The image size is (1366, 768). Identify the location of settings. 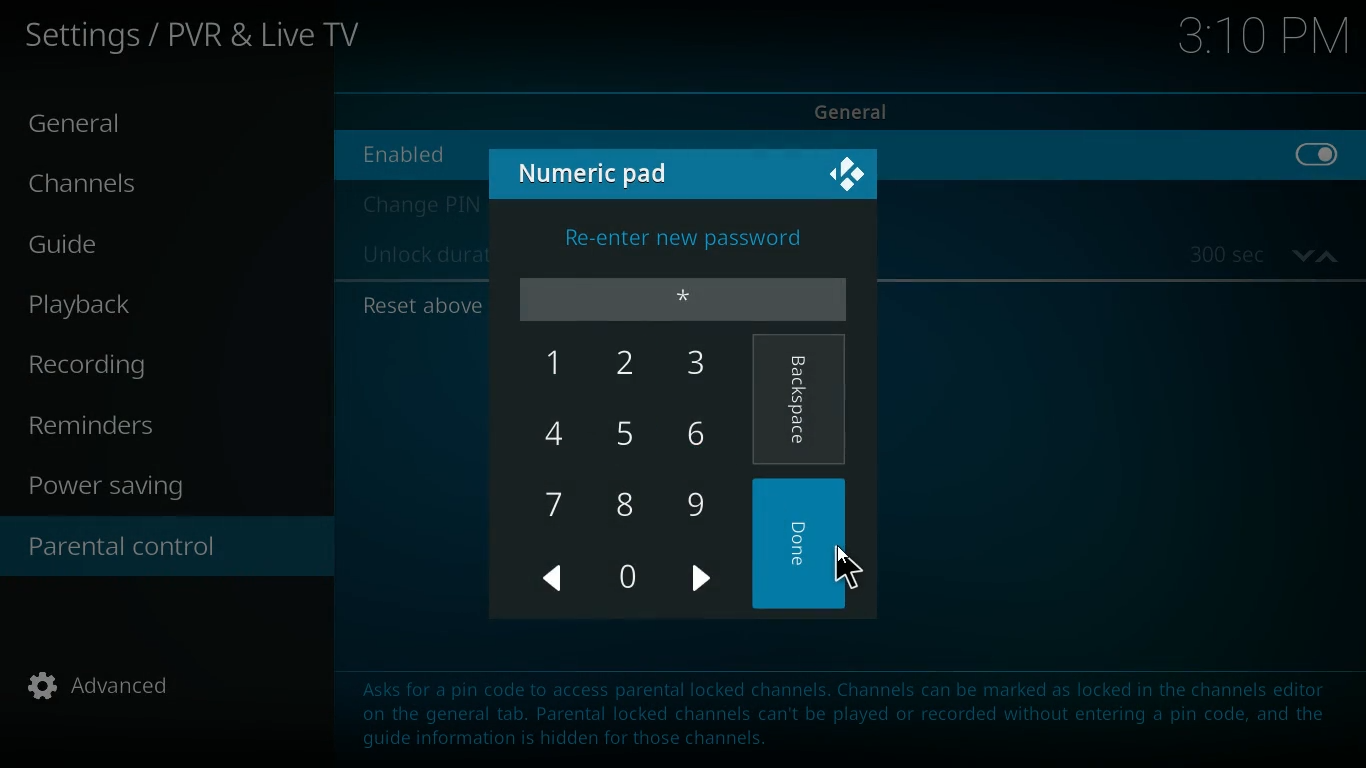
(198, 39).